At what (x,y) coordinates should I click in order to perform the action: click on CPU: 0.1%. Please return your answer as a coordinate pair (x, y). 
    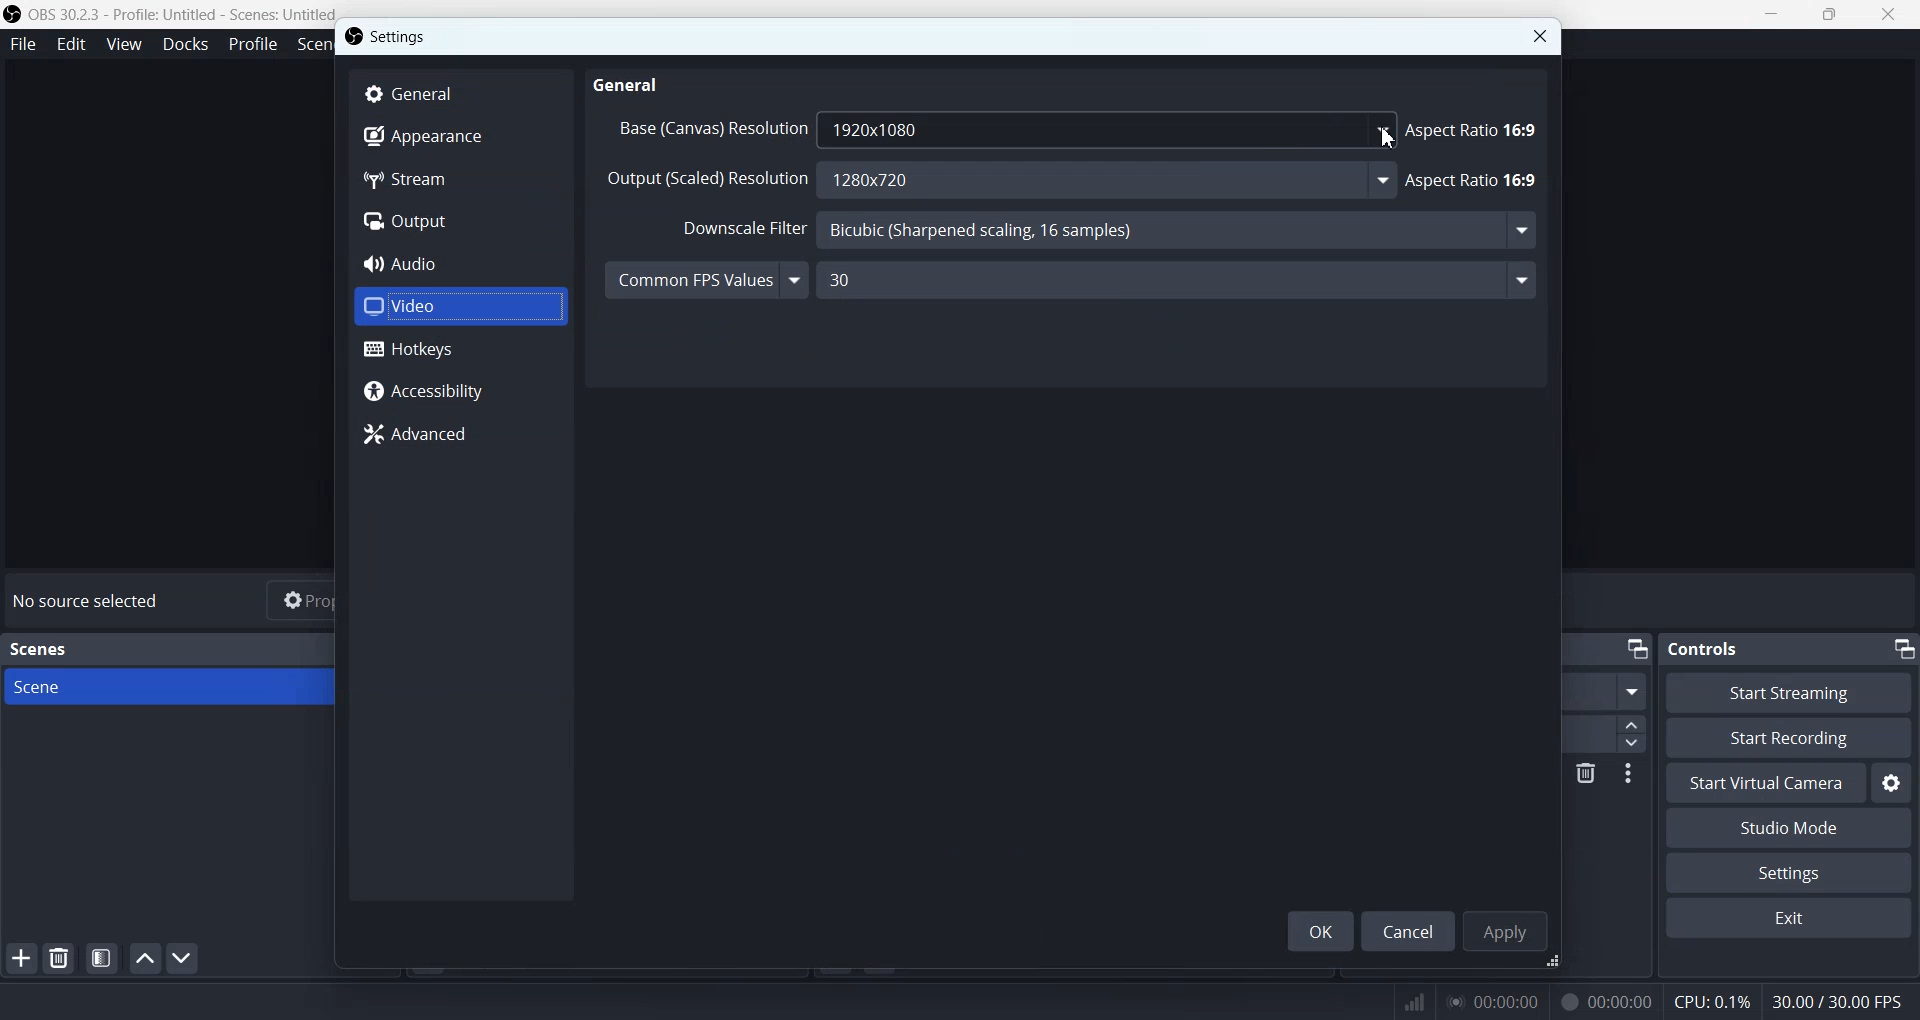
    Looking at the image, I should click on (1708, 1001).